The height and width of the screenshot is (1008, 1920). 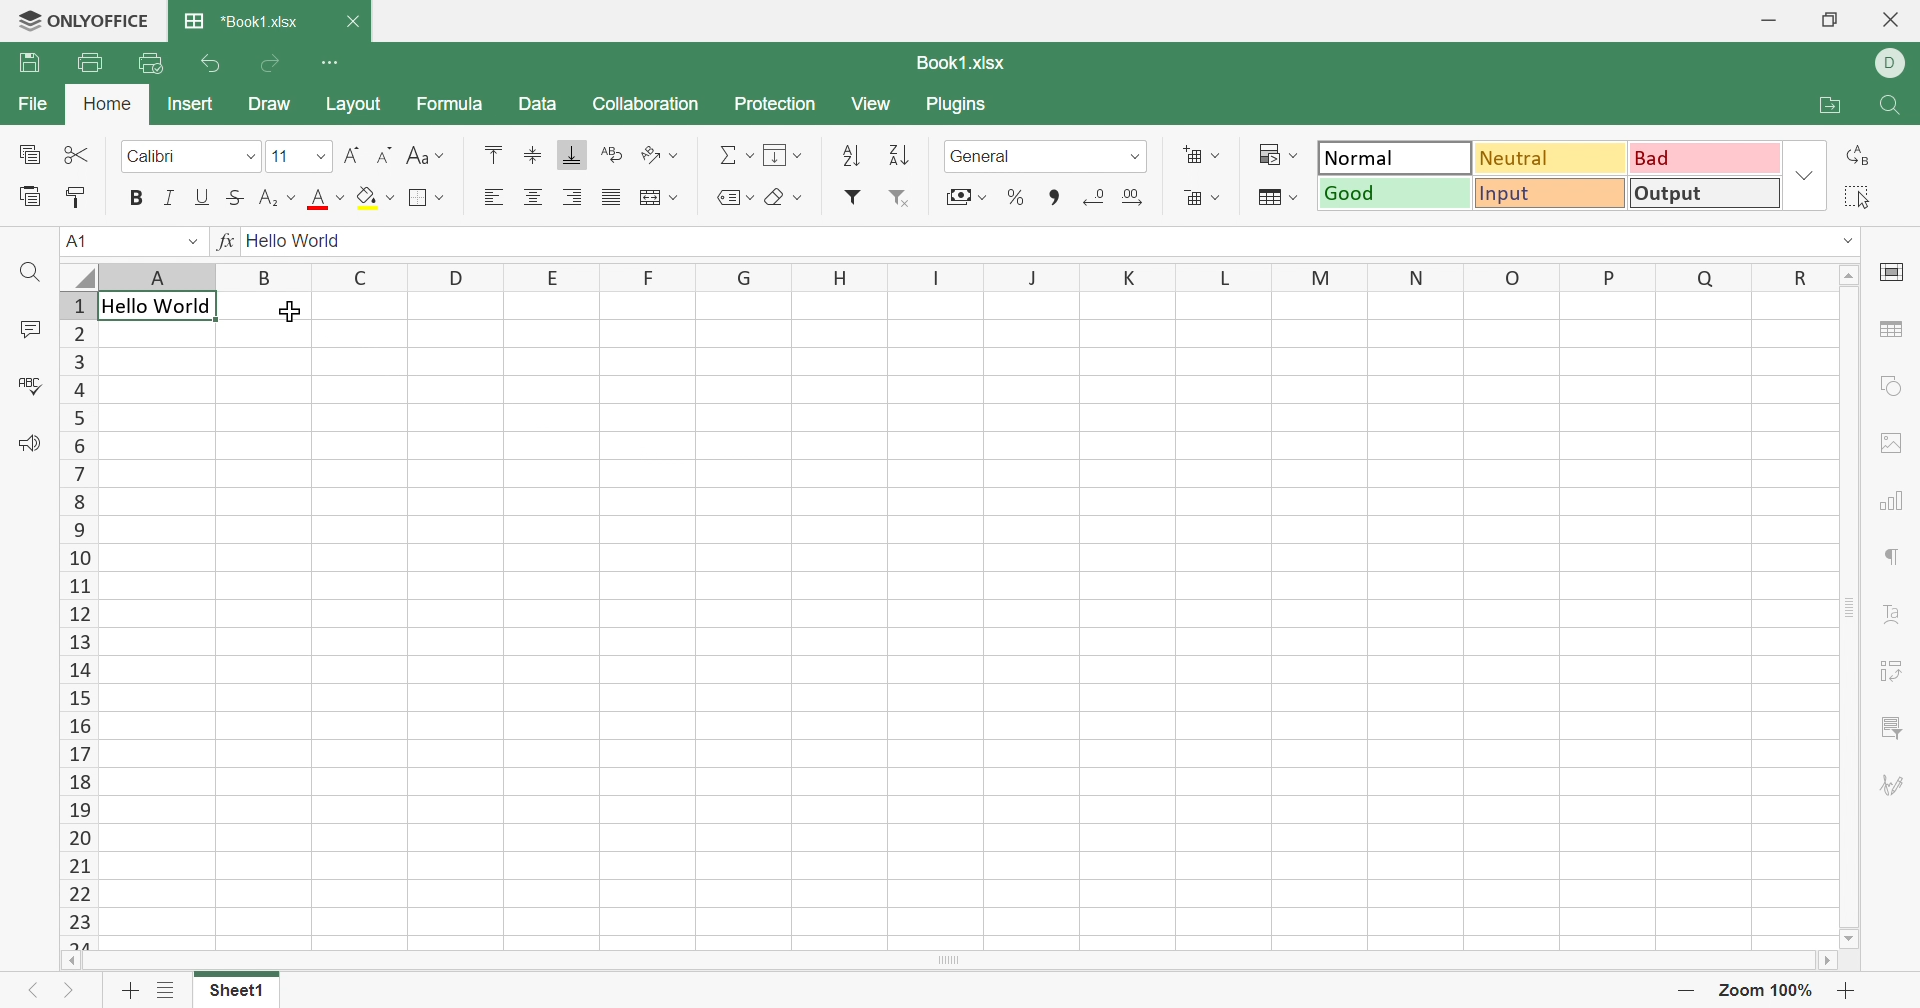 What do you see at coordinates (31, 275) in the screenshot?
I see `Find` at bounding box center [31, 275].